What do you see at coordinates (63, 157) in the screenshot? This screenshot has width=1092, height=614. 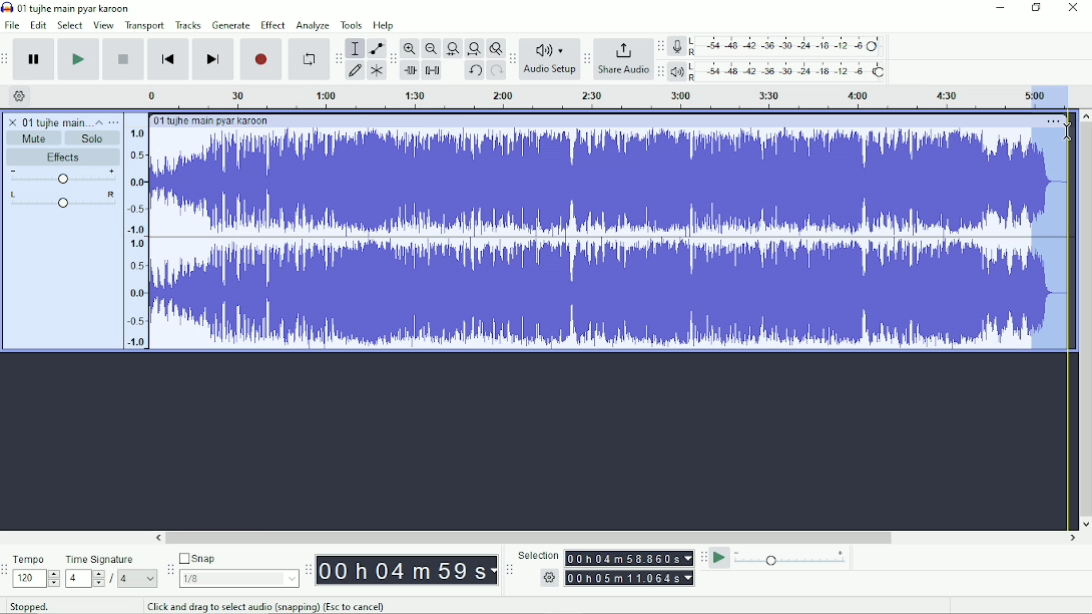 I see `Effects` at bounding box center [63, 157].